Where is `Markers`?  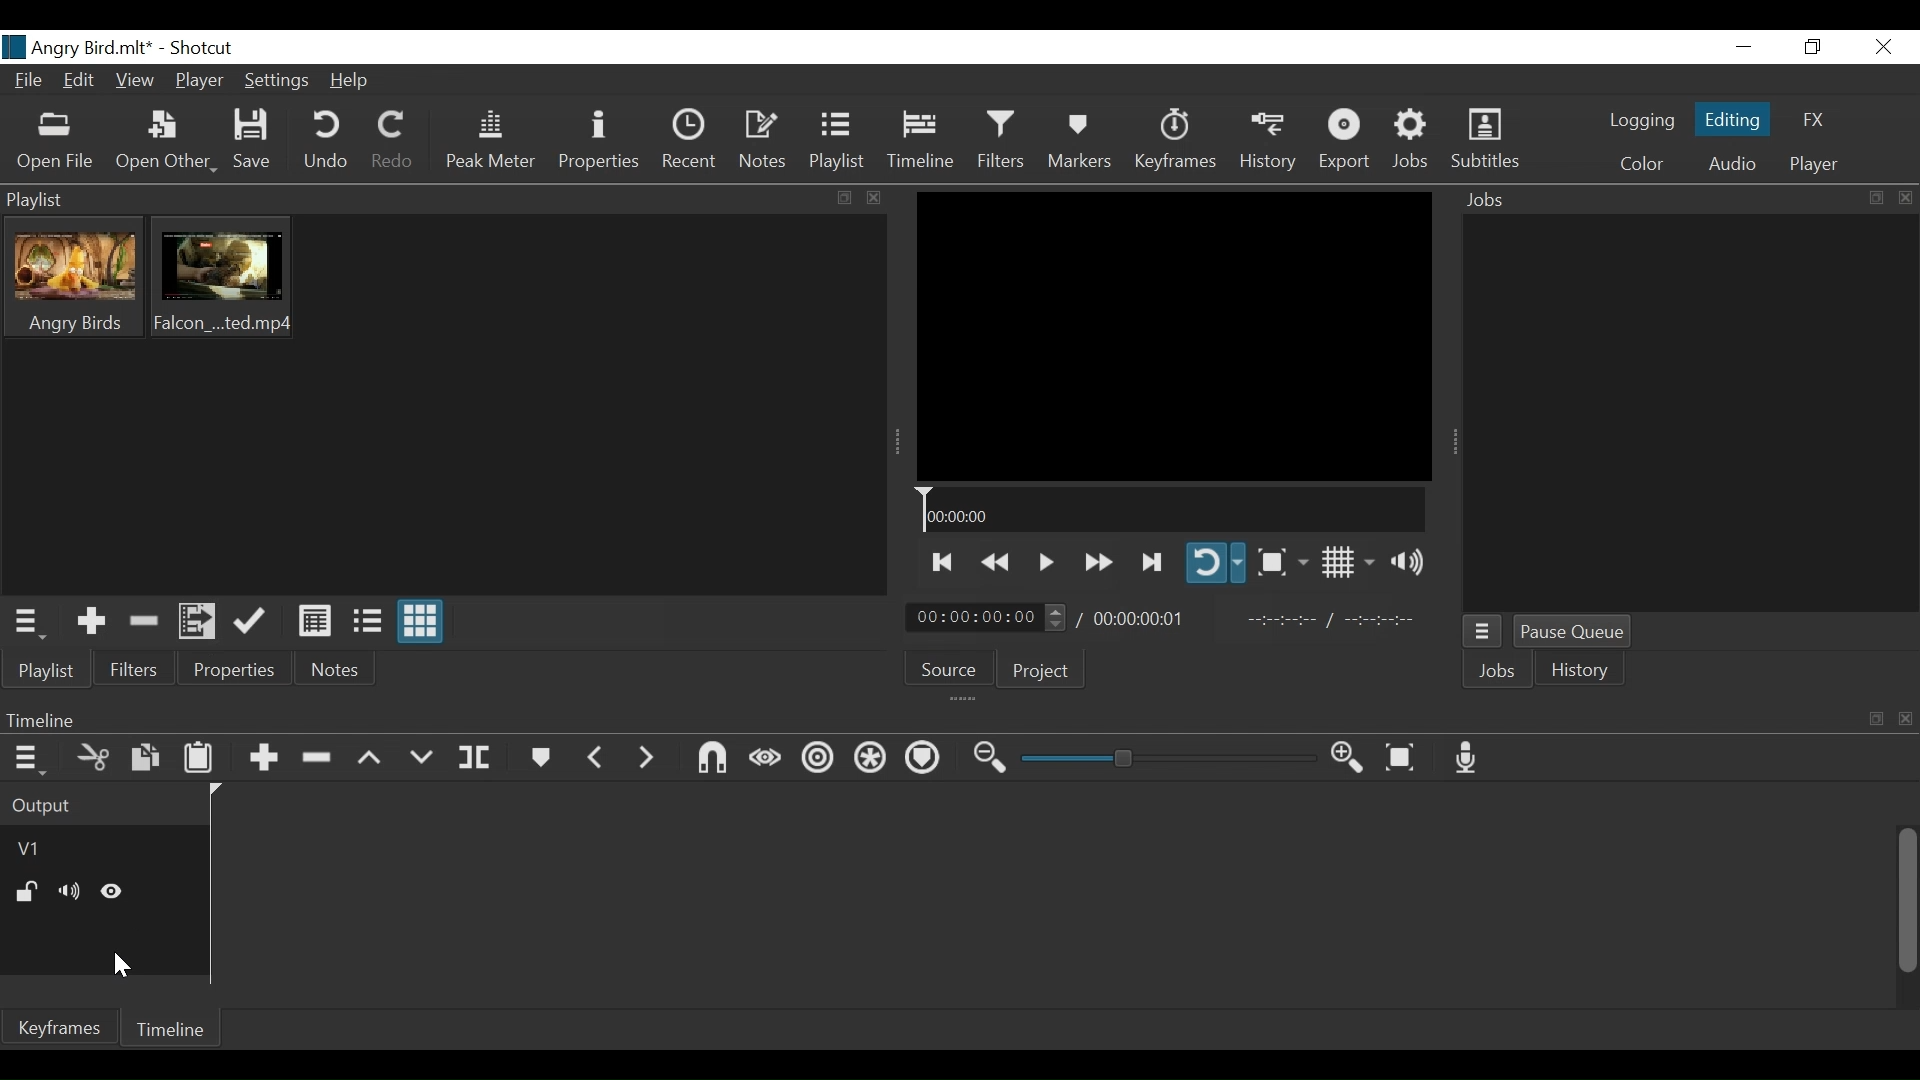
Markers is located at coordinates (541, 758).